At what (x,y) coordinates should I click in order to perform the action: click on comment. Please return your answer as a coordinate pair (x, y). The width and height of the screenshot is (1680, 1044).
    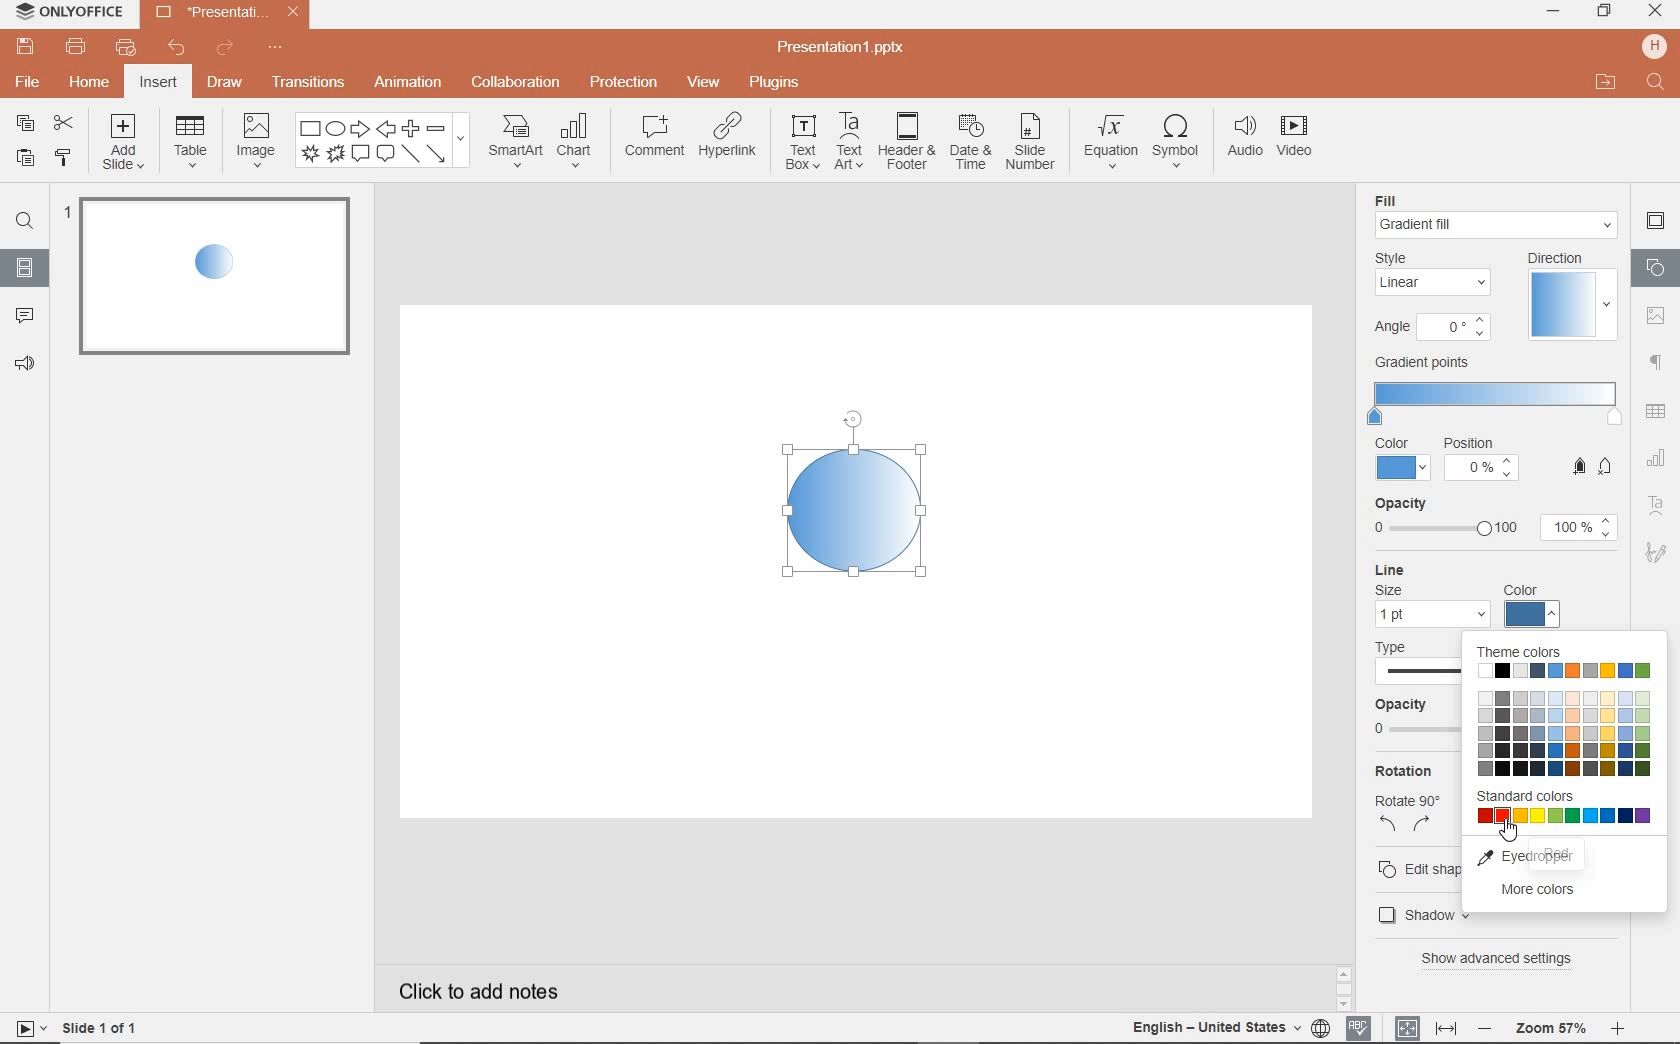
    Looking at the image, I should click on (21, 316).